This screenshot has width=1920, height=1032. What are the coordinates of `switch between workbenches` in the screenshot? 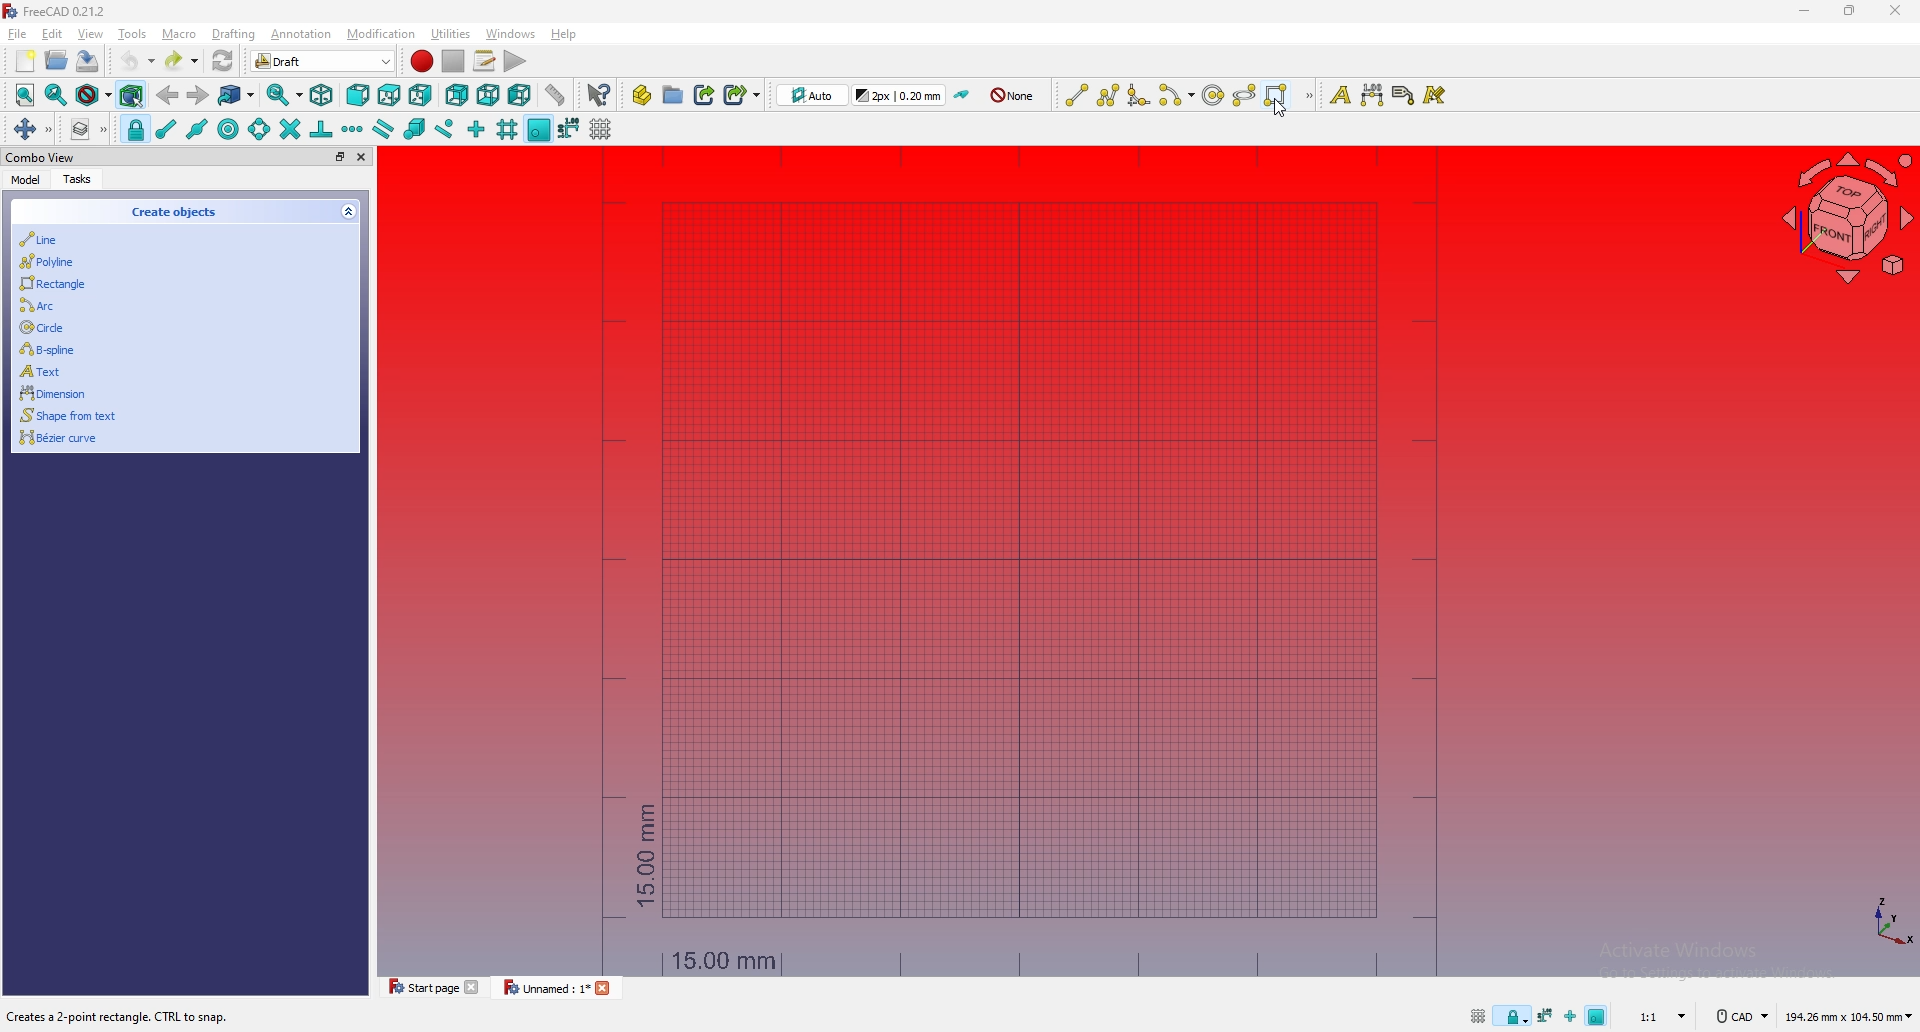 It's located at (354, 60).